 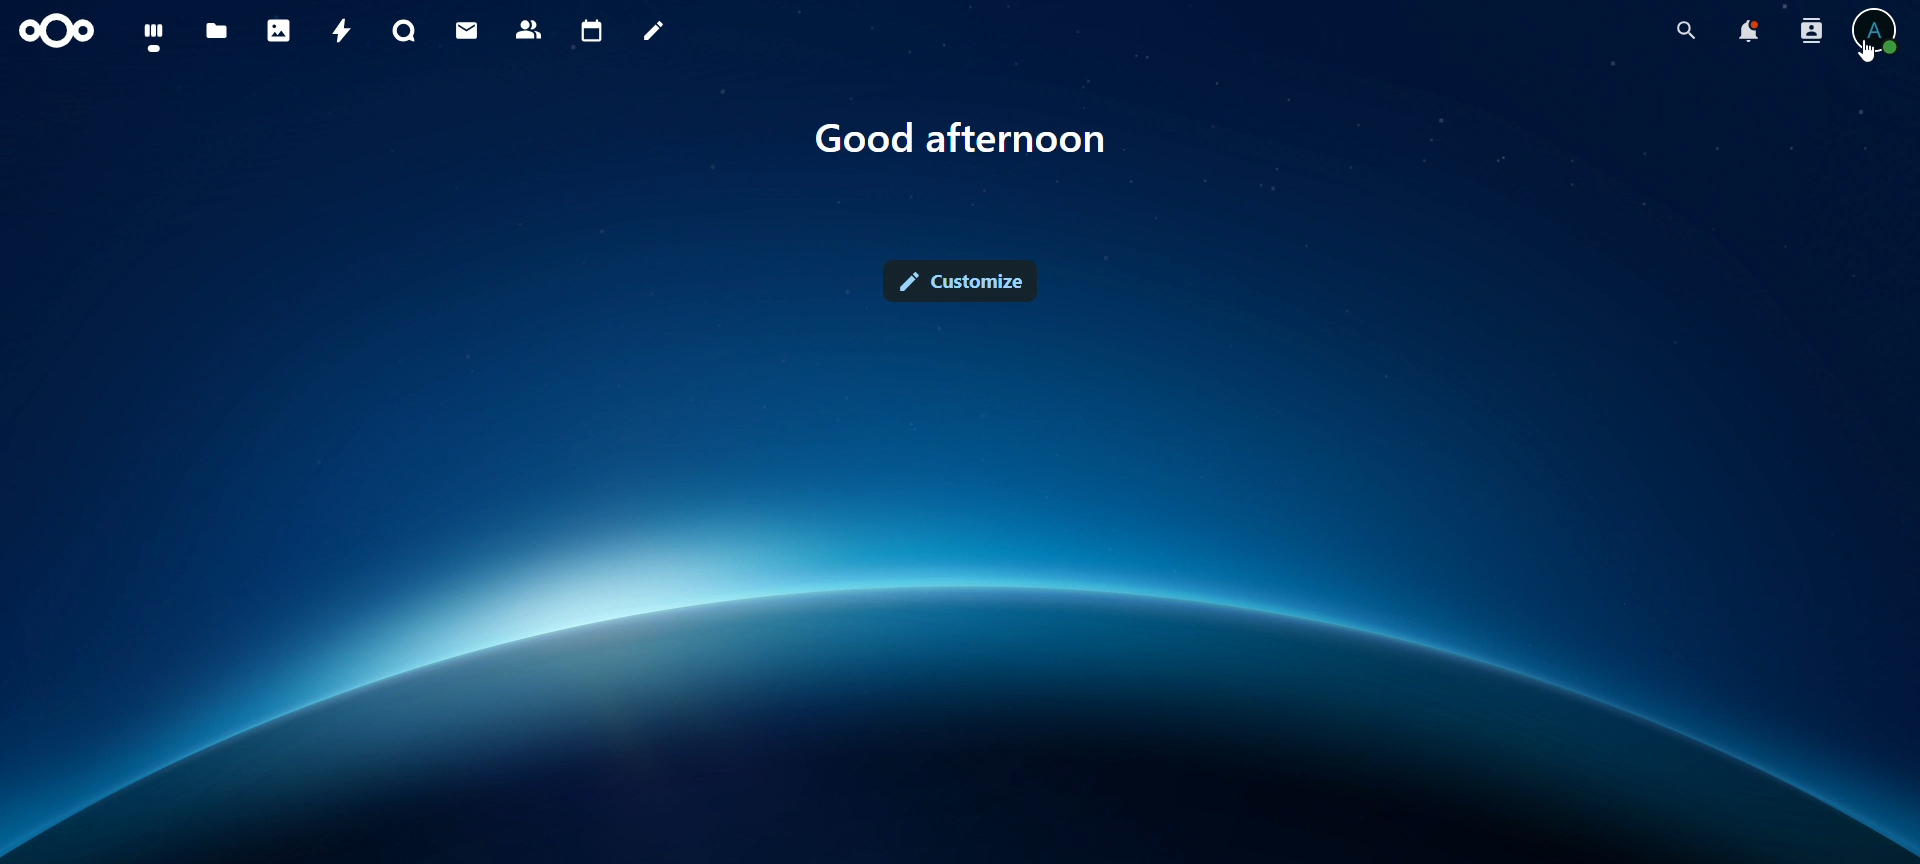 What do you see at coordinates (1751, 33) in the screenshot?
I see `notifications` at bounding box center [1751, 33].